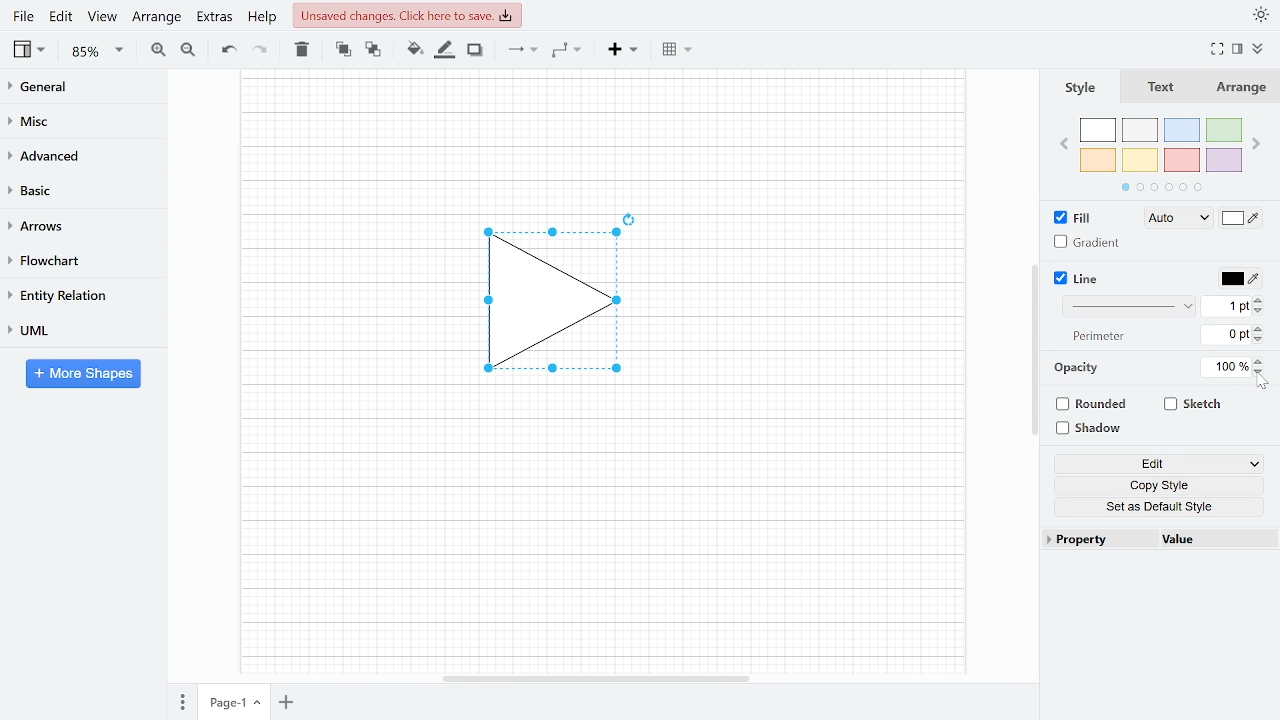 Image resolution: width=1280 pixels, height=720 pixels. Describe the element at coordinates (414, 49) in the screenshot. I see `Fill color` at that location.